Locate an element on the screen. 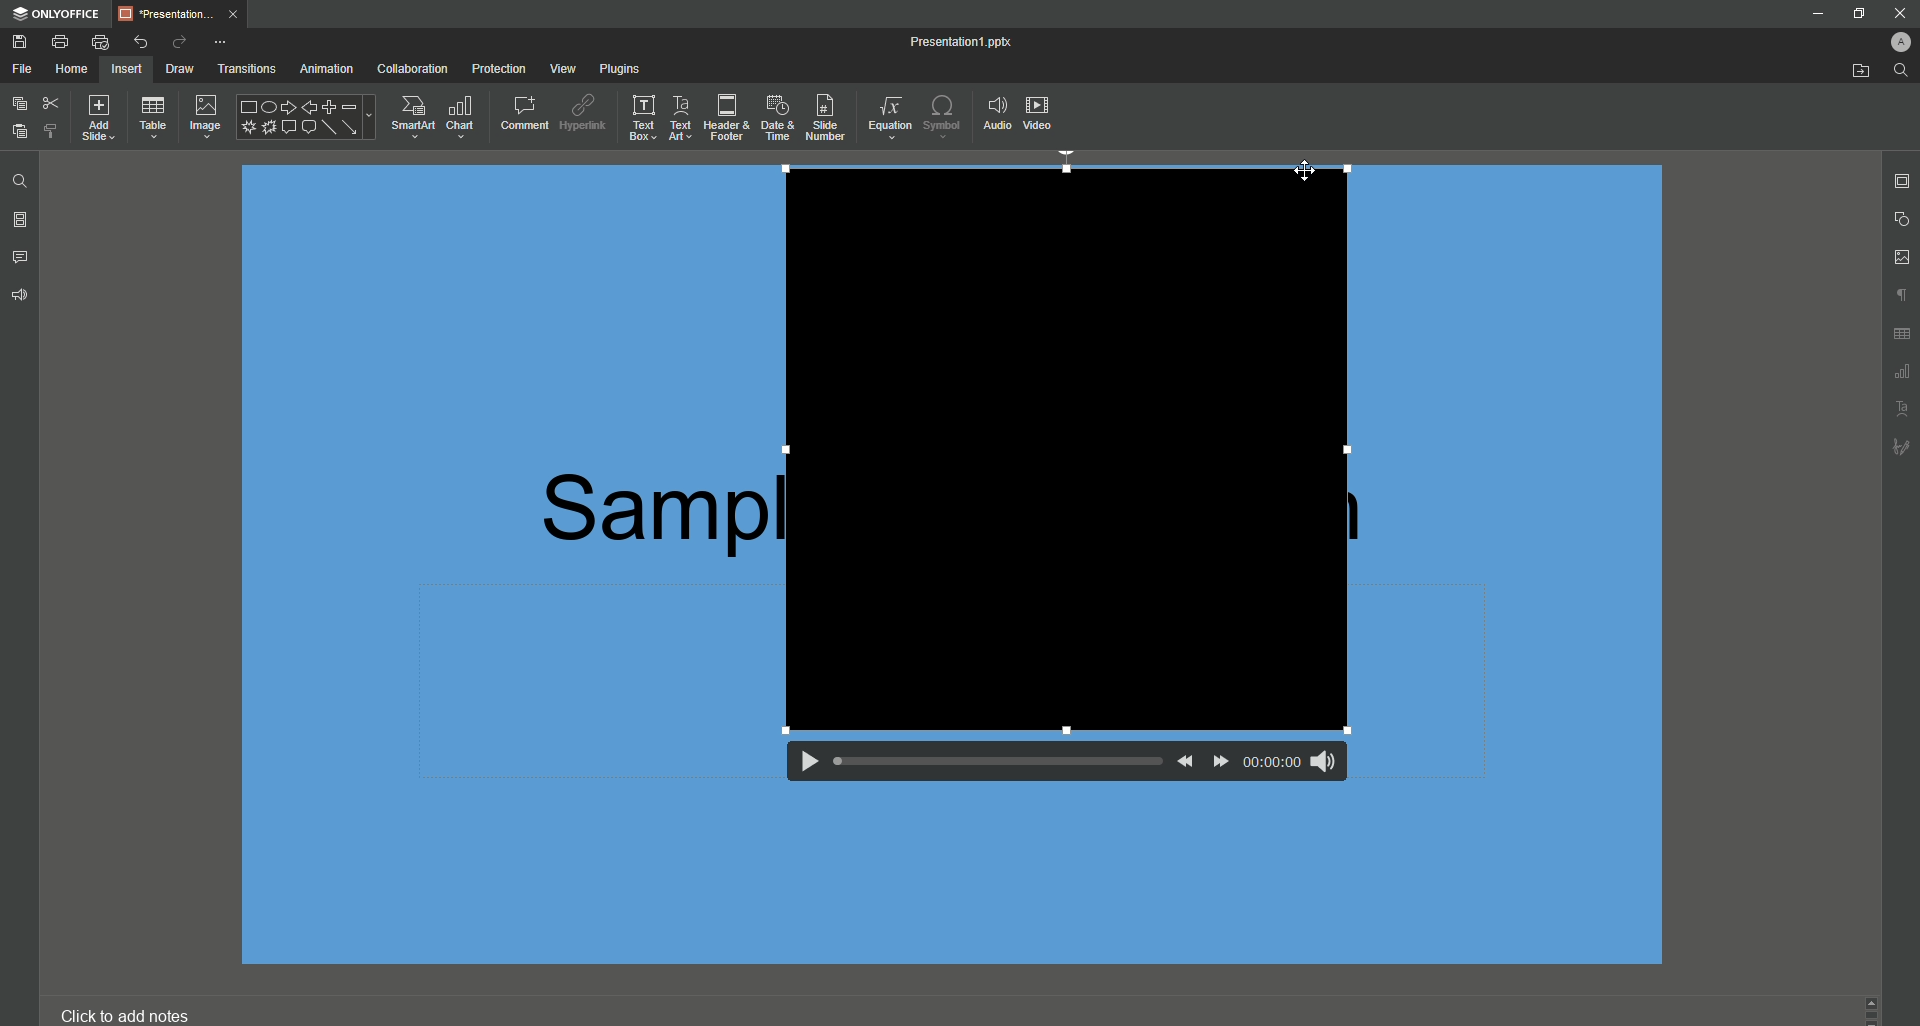 Image resolution: width=1920 pixels, height=1026 pixels. Comments is located at coordinates (22, 258).